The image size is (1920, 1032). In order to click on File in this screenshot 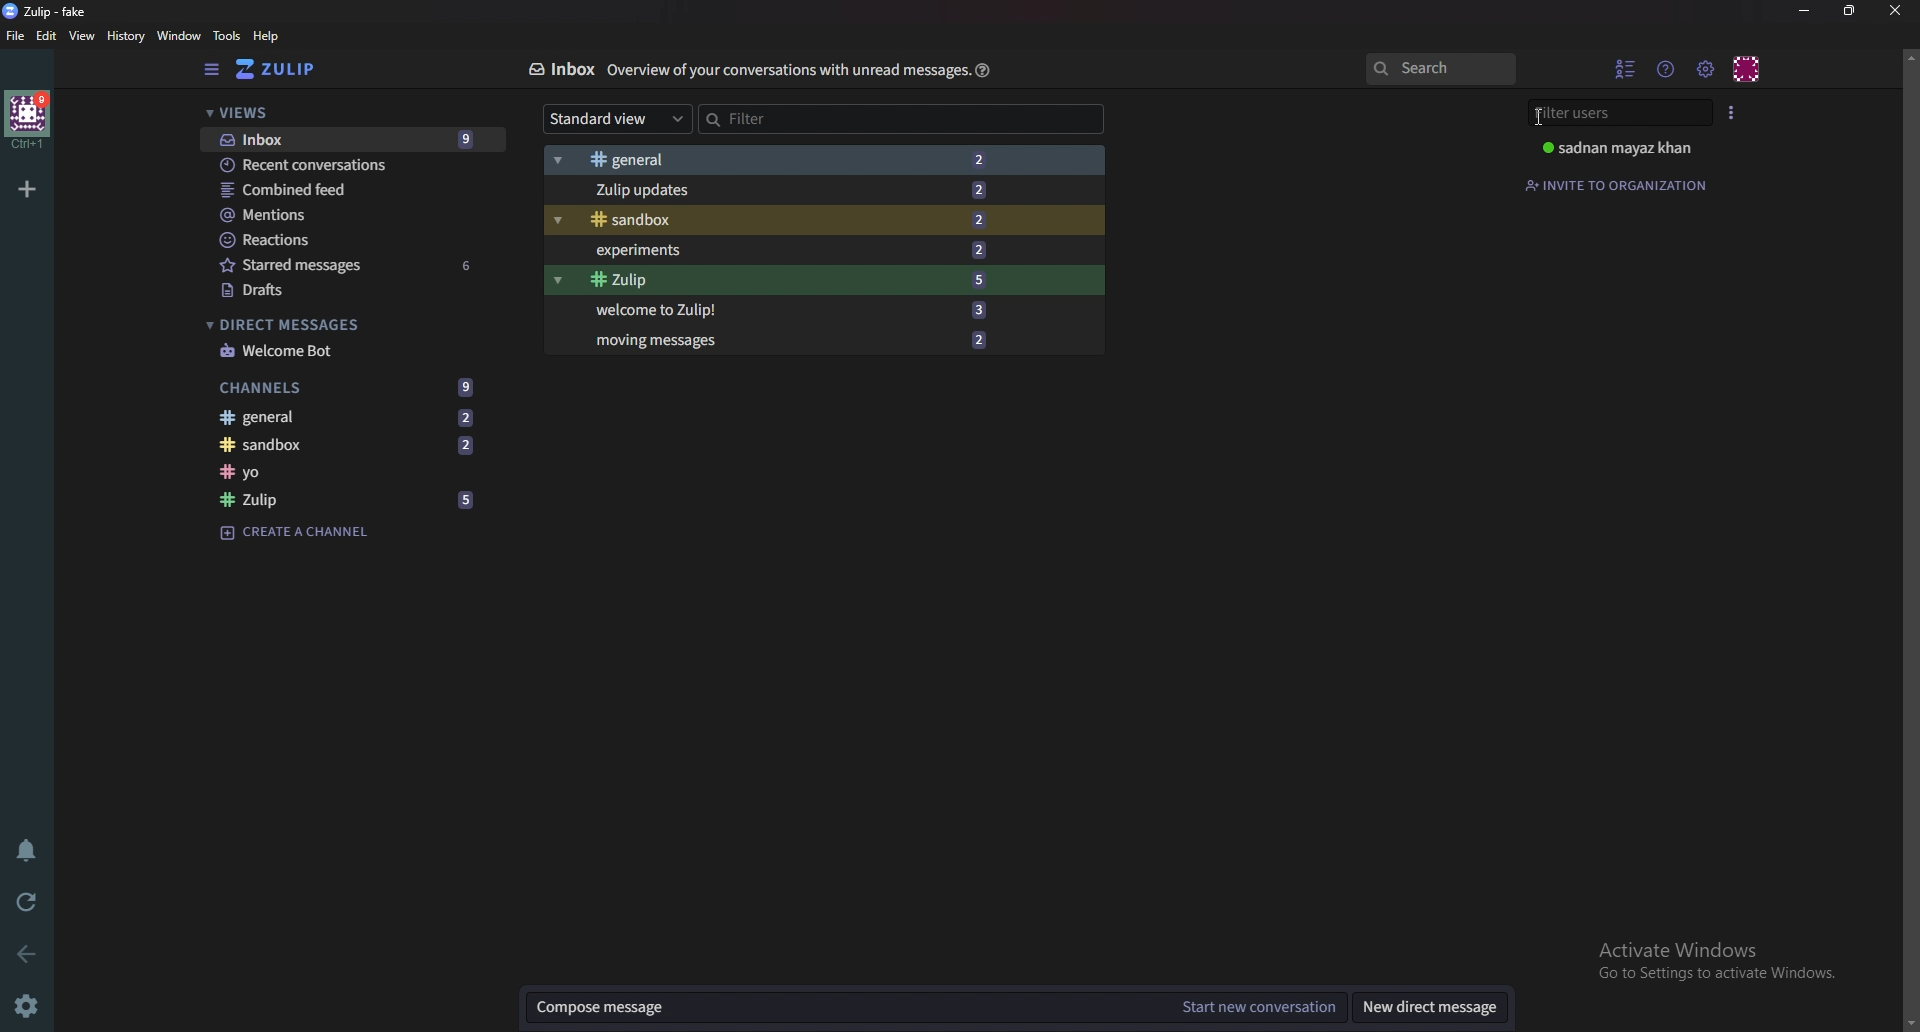, I will do `click(17, 35)`.